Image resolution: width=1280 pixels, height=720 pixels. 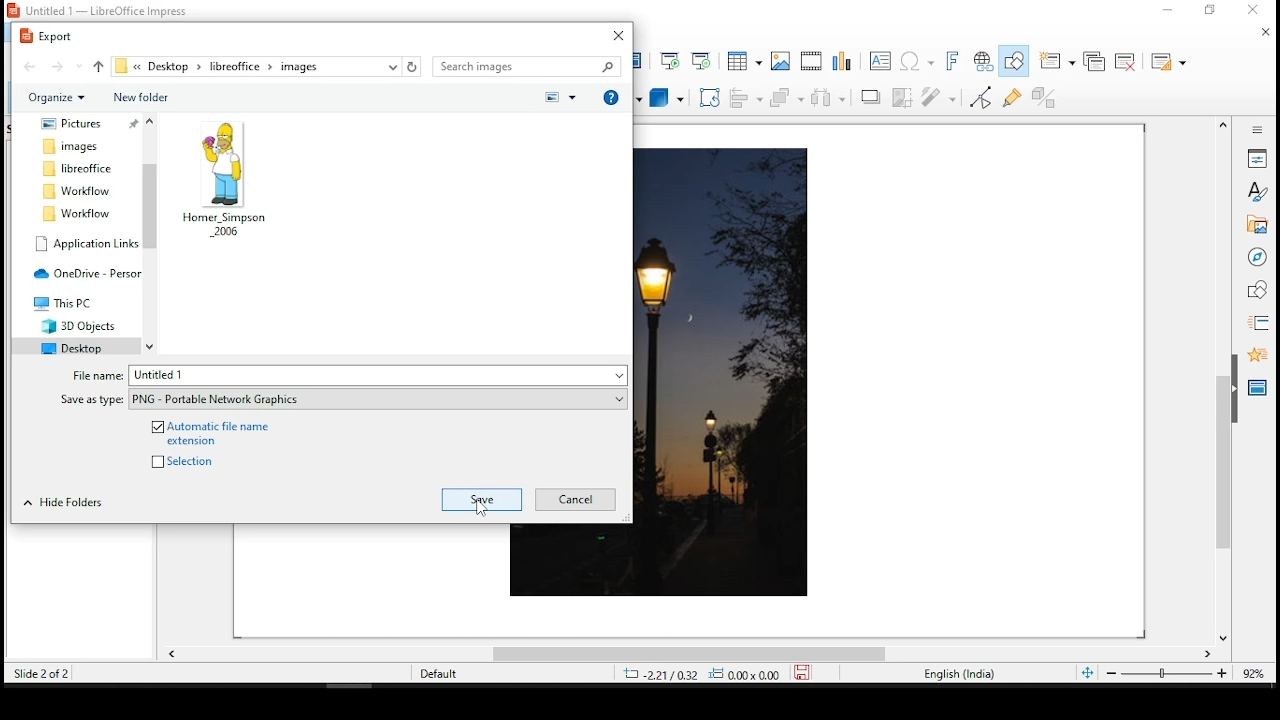 What do you see at coordinates (100, 65) in the screenshot?
I see `up` at bounding box center [100, 65].